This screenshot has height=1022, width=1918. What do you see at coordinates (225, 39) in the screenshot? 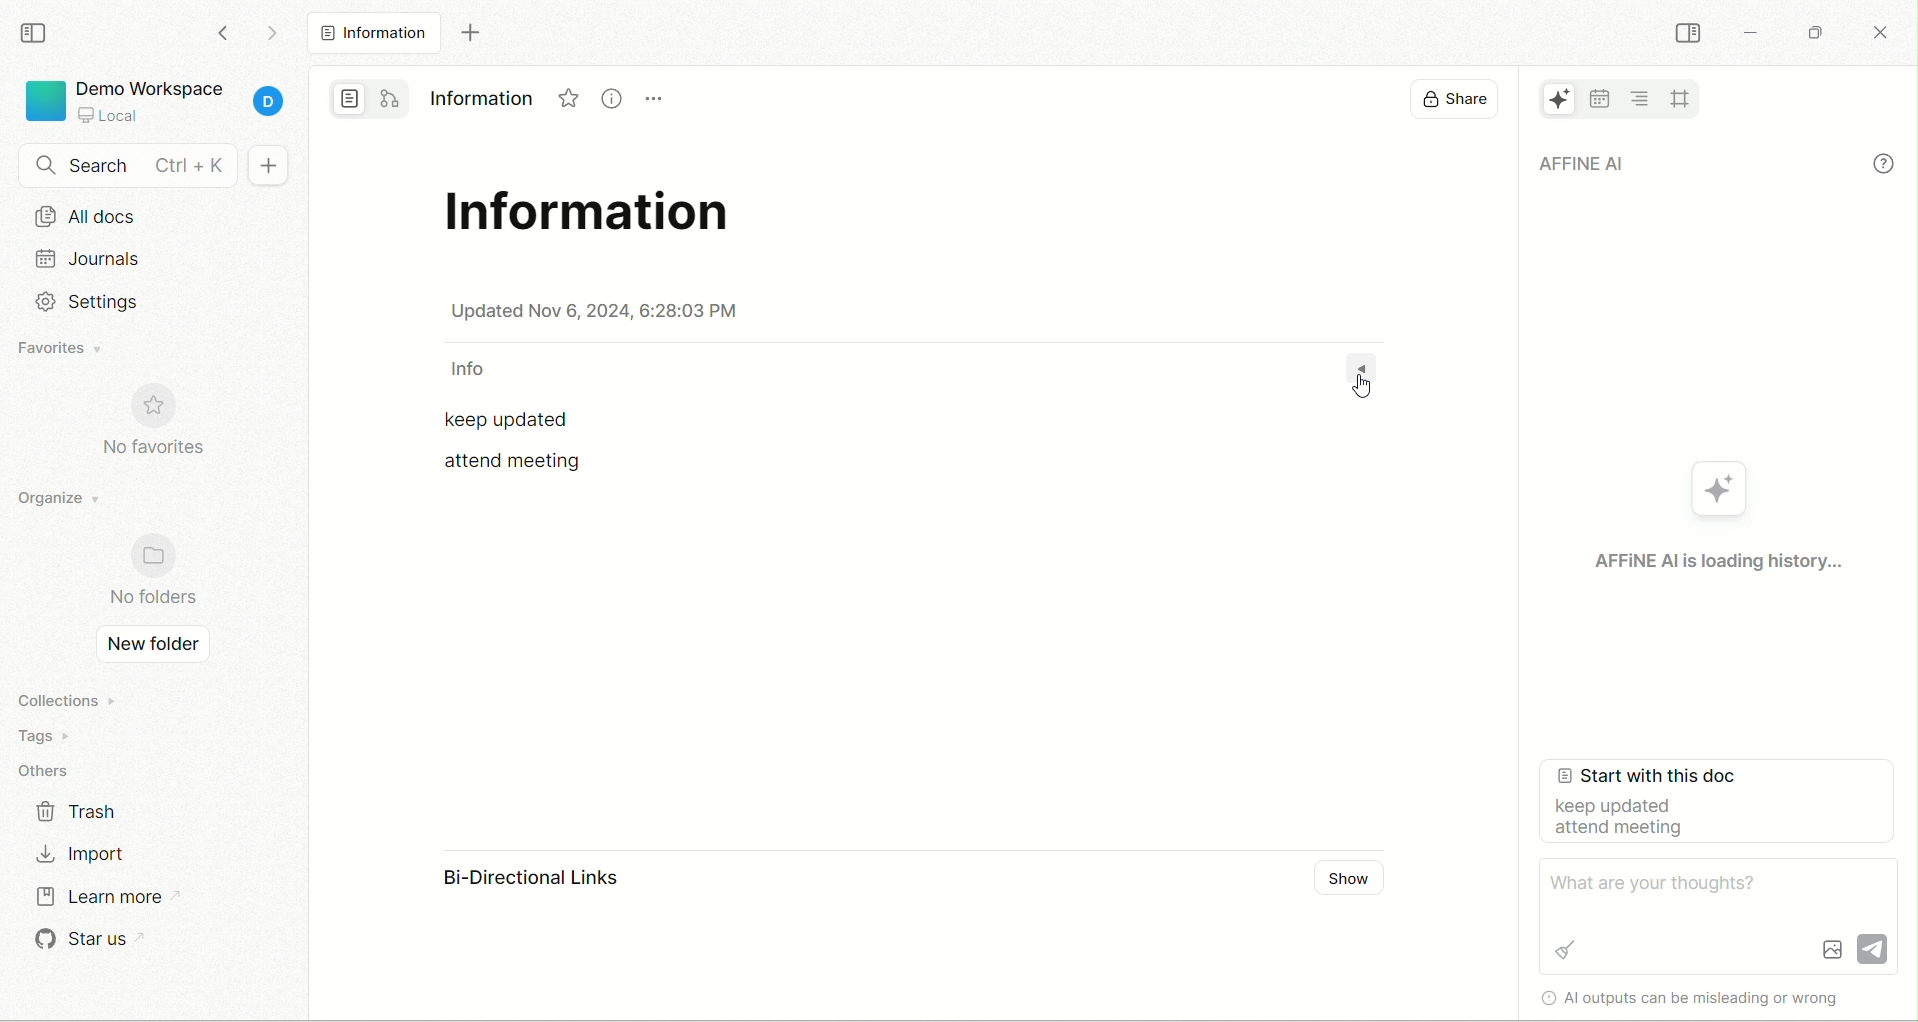
I see `go back` at bounding box center [225, 39].